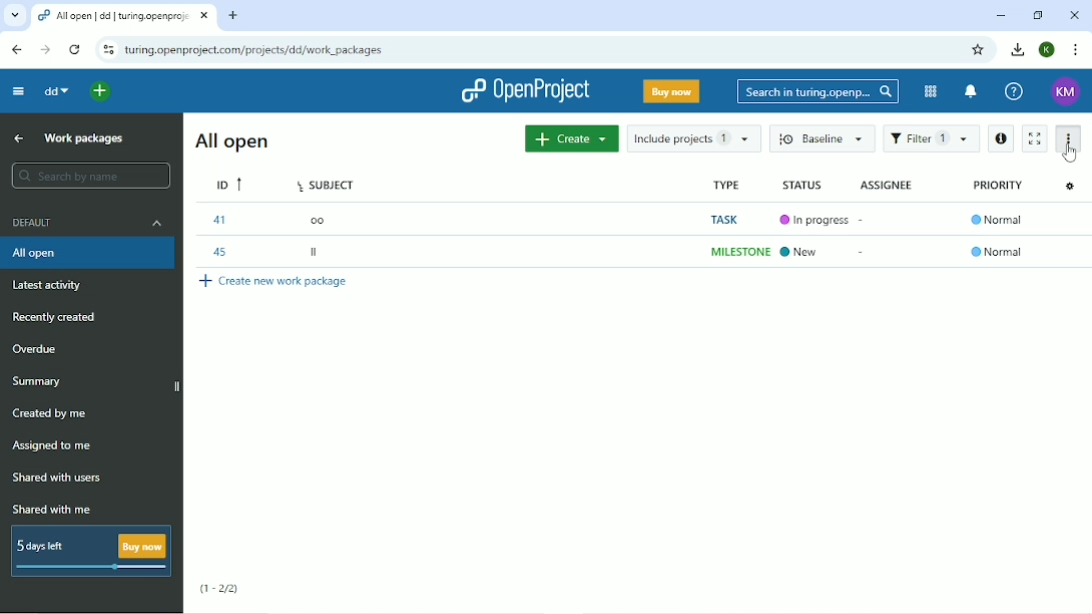  What do you see at coordinates (74, 50) in the screenshot?
I see `Reload this page` at bounding box center [74, 50].